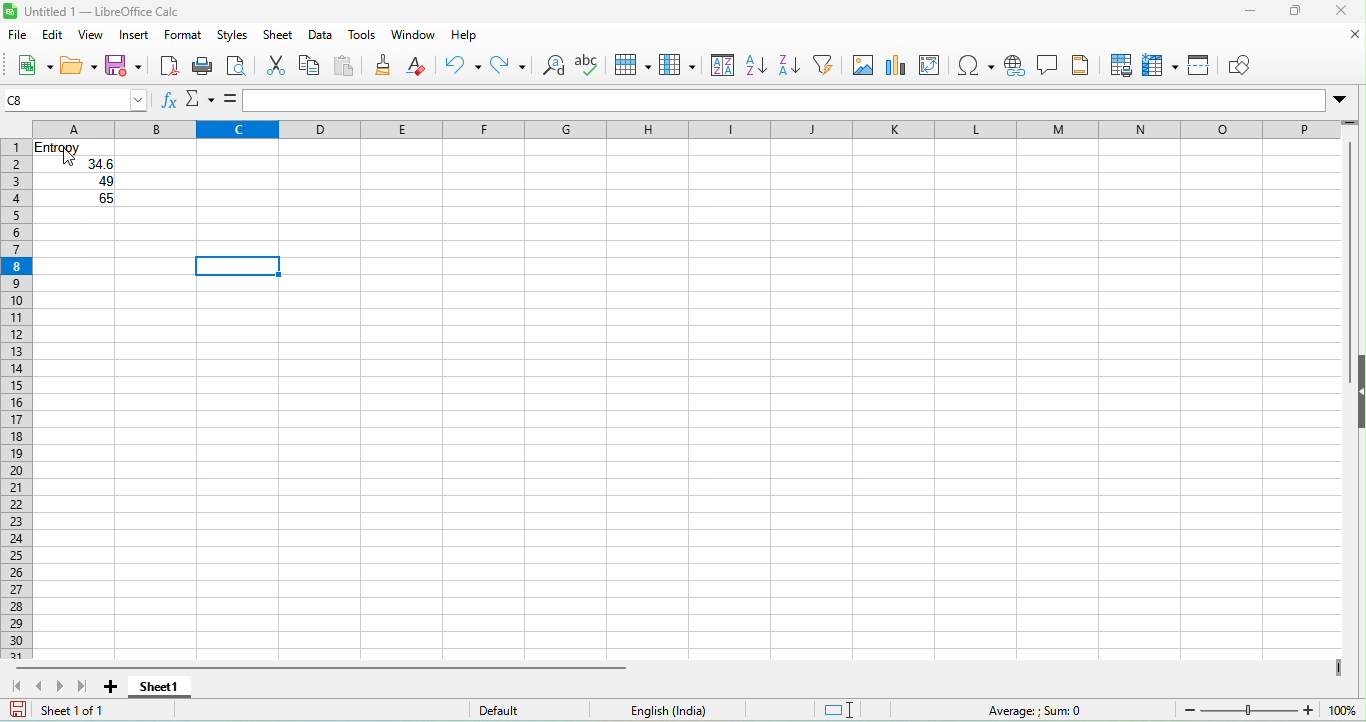  What do you see at coordinates (829, 68) in the screenshot?
I see `auto filter` at bounding box center [829, 68].